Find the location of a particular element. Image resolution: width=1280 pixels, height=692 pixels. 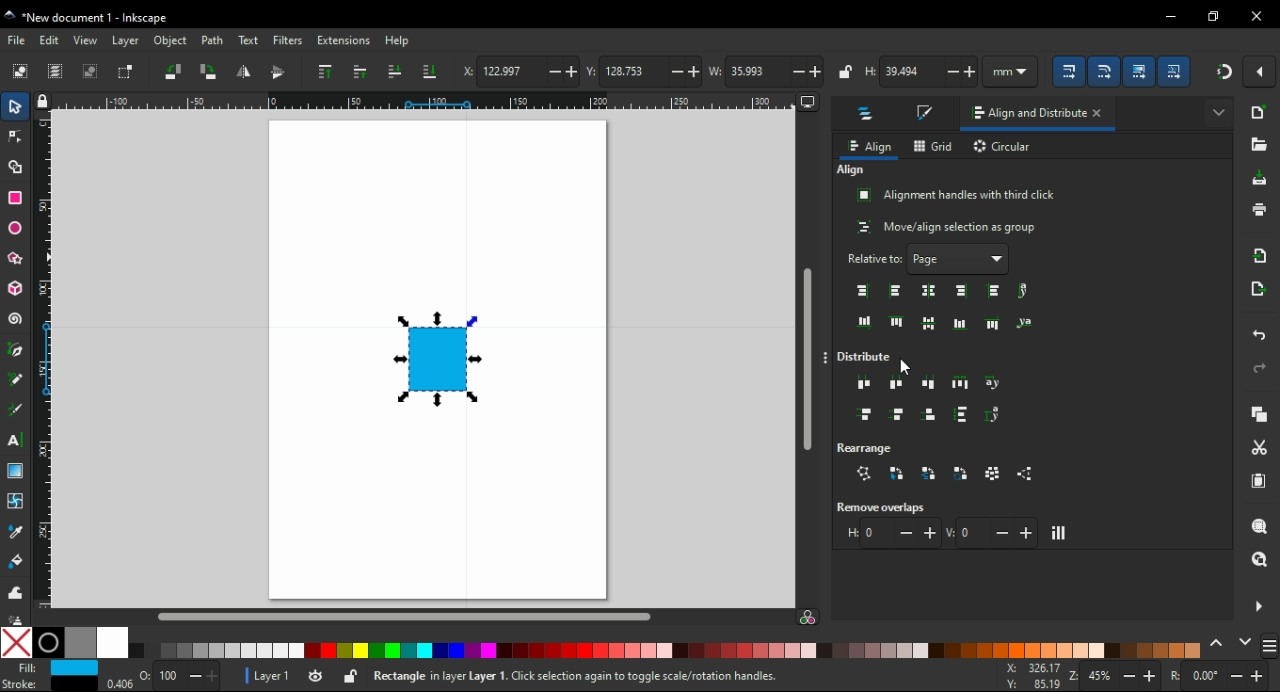

shape builder tool is located at coordinates (15, 166).